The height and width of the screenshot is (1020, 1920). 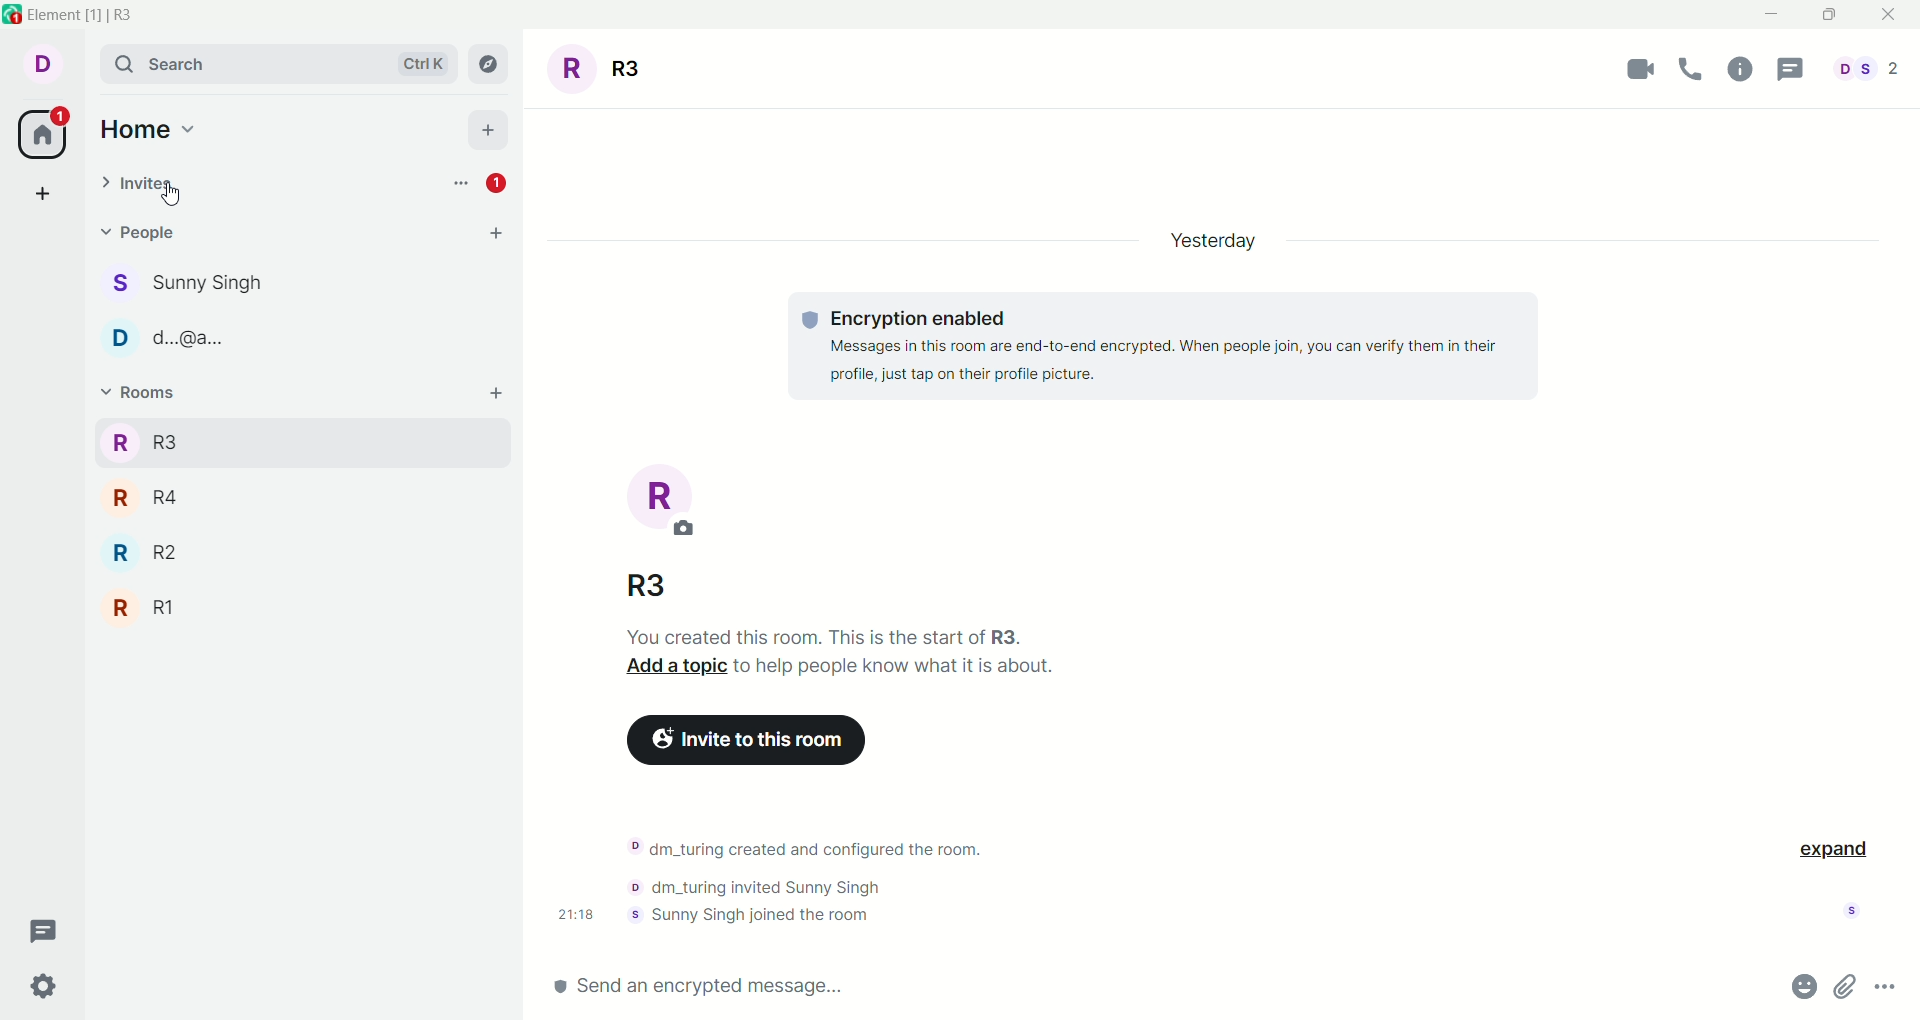 I want to click on all rooms, so click(x=45, y=135).